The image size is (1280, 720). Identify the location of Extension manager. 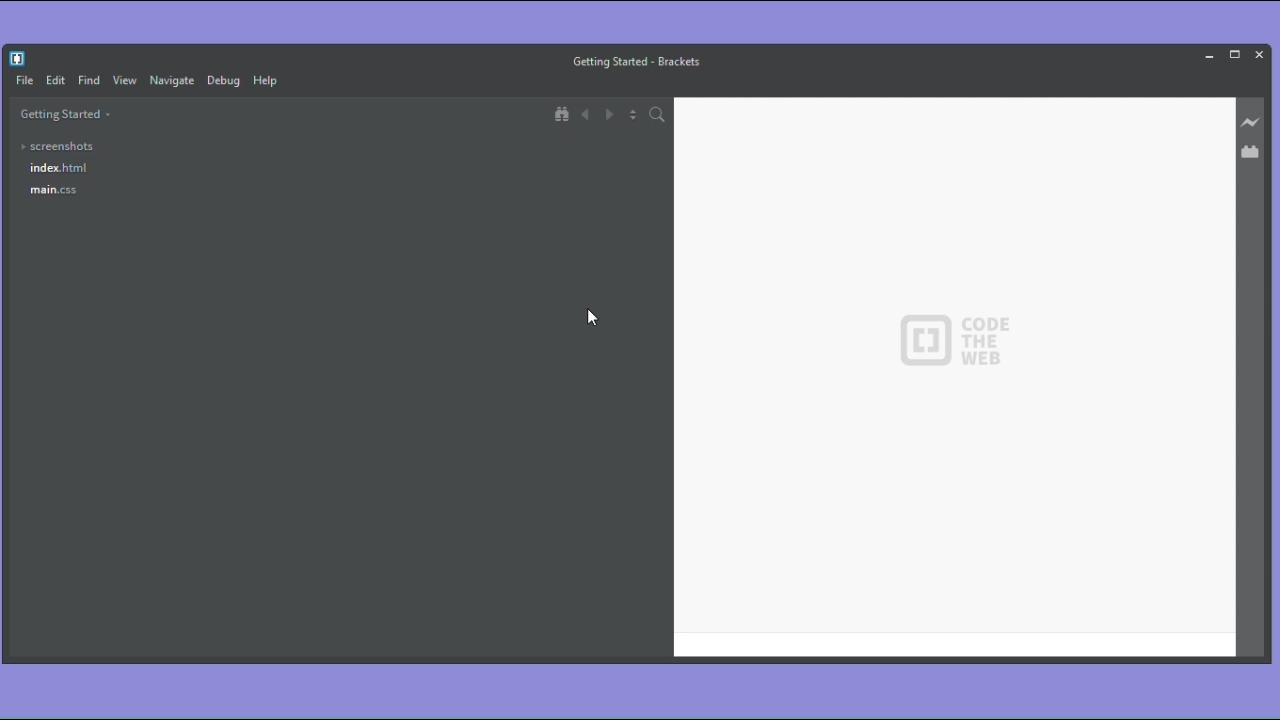
(1251, 149).